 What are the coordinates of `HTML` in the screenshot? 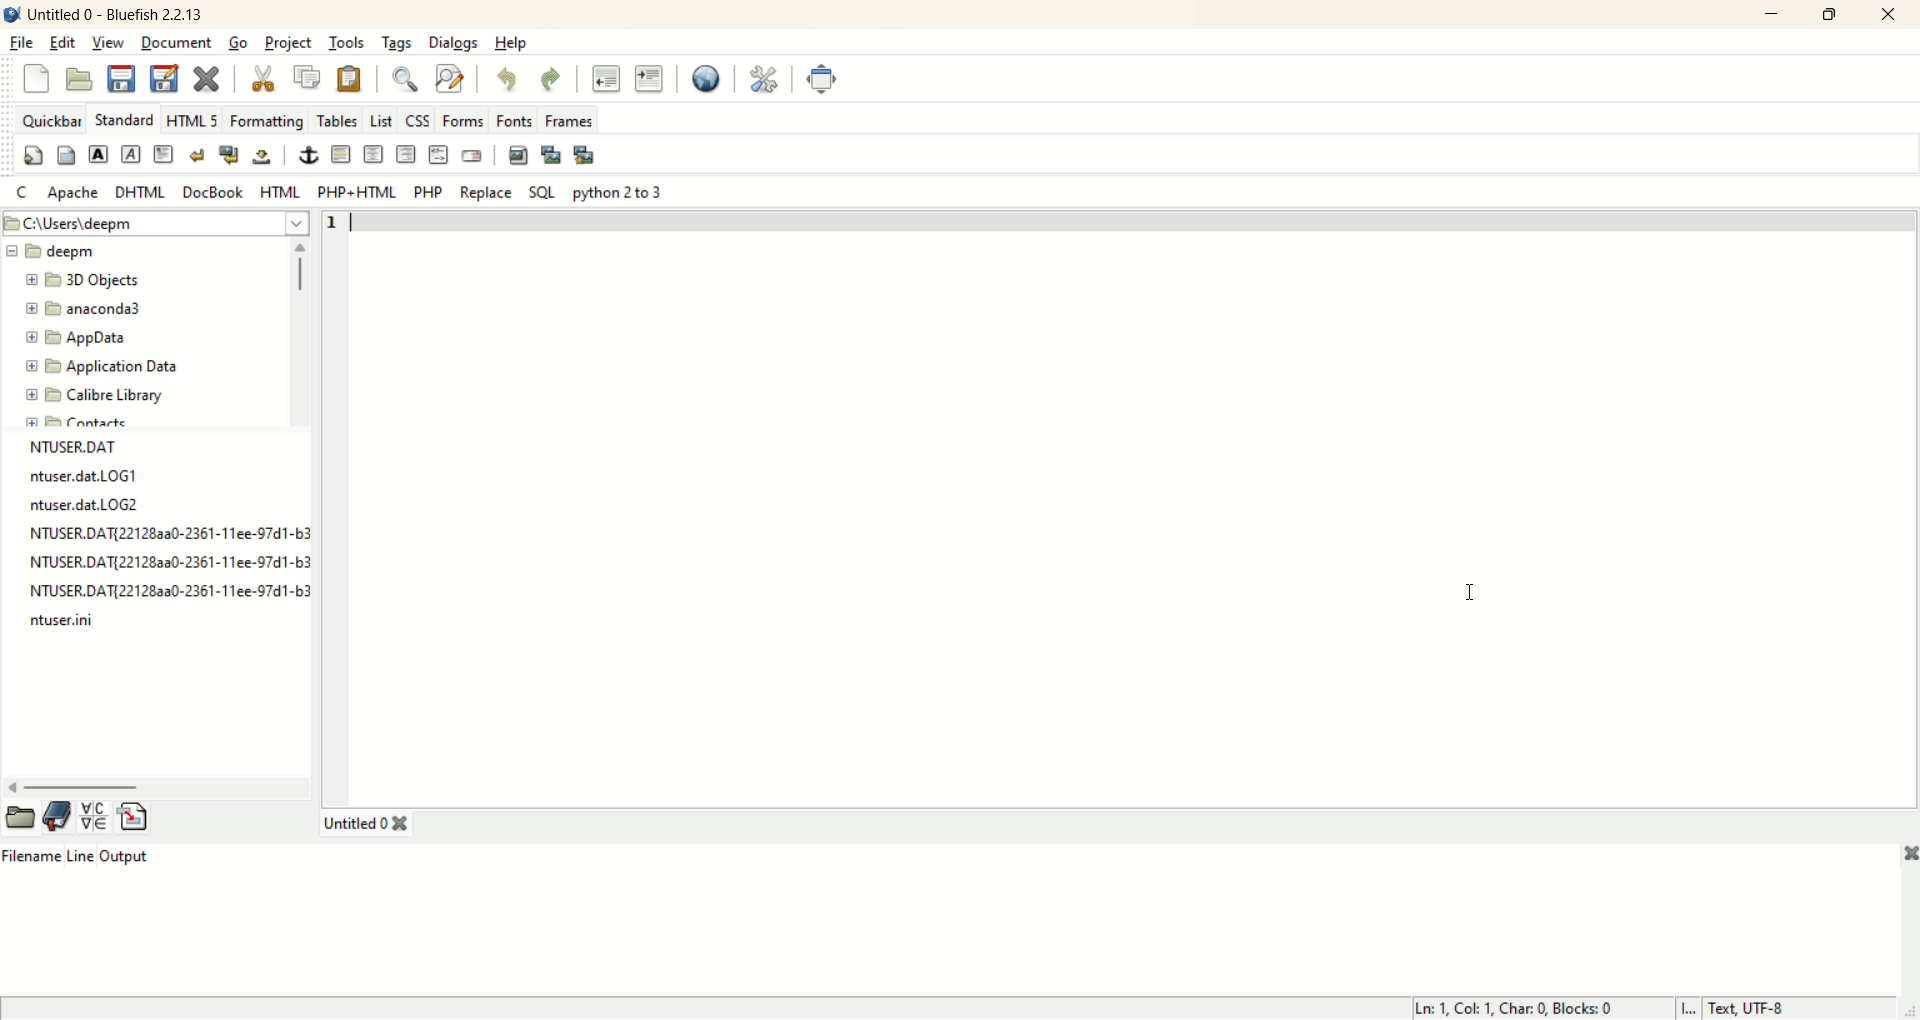 It's located at (277, 191).